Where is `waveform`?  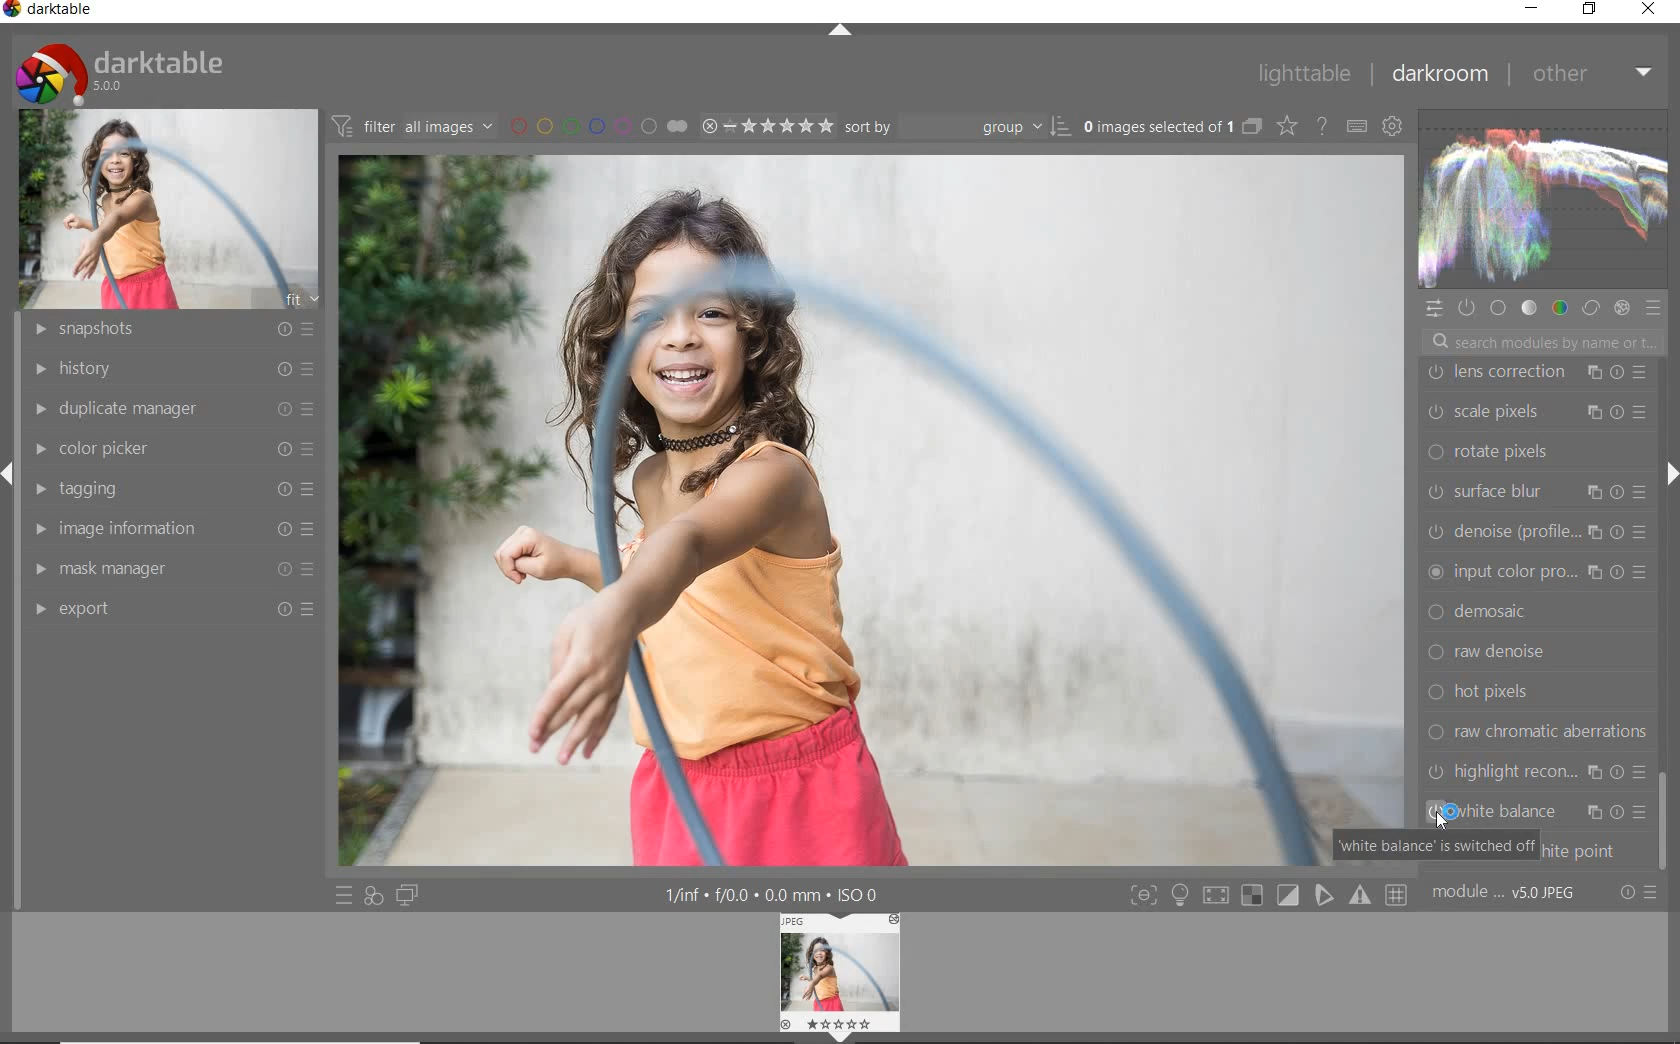
waveform is located at coordinates (1541, 198).